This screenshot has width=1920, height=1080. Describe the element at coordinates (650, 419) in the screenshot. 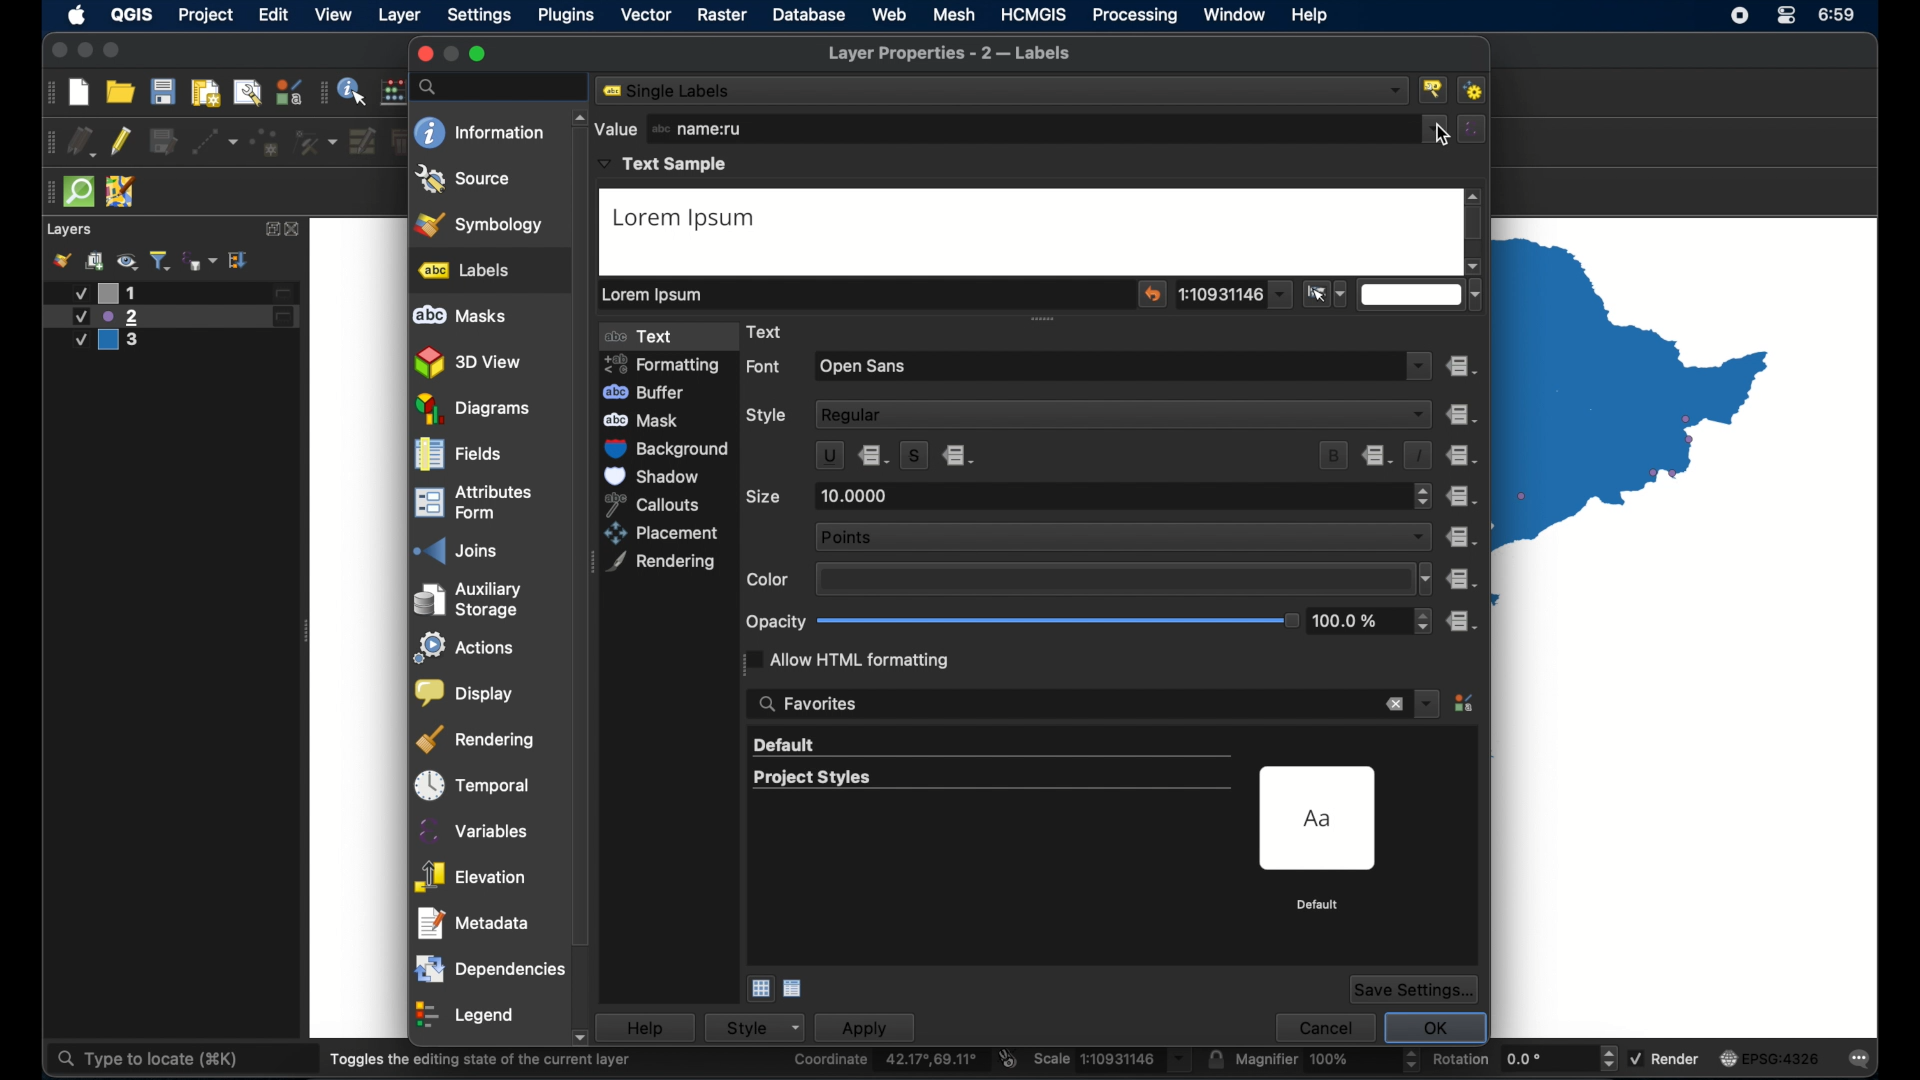

I see `mask` at that location.